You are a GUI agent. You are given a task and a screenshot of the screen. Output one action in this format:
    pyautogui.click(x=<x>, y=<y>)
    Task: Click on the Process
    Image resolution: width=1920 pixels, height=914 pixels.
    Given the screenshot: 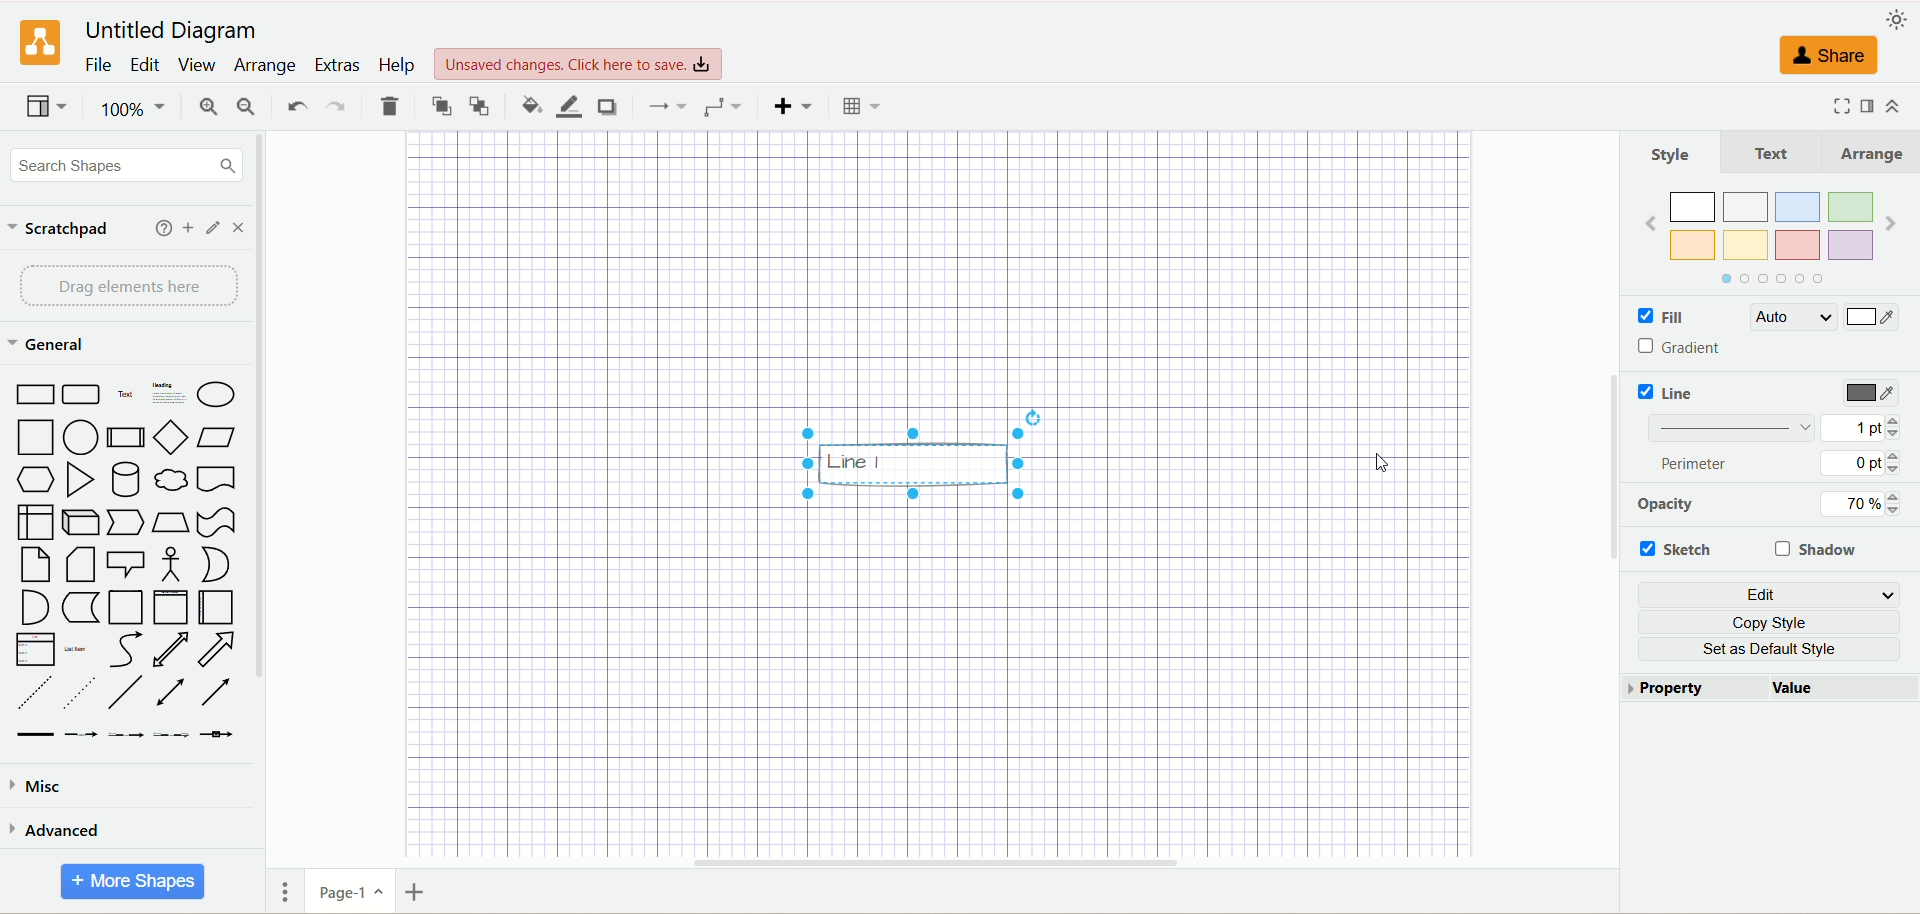 What is the action you would take?
    pyautogui.click(x=124, y=438)
    